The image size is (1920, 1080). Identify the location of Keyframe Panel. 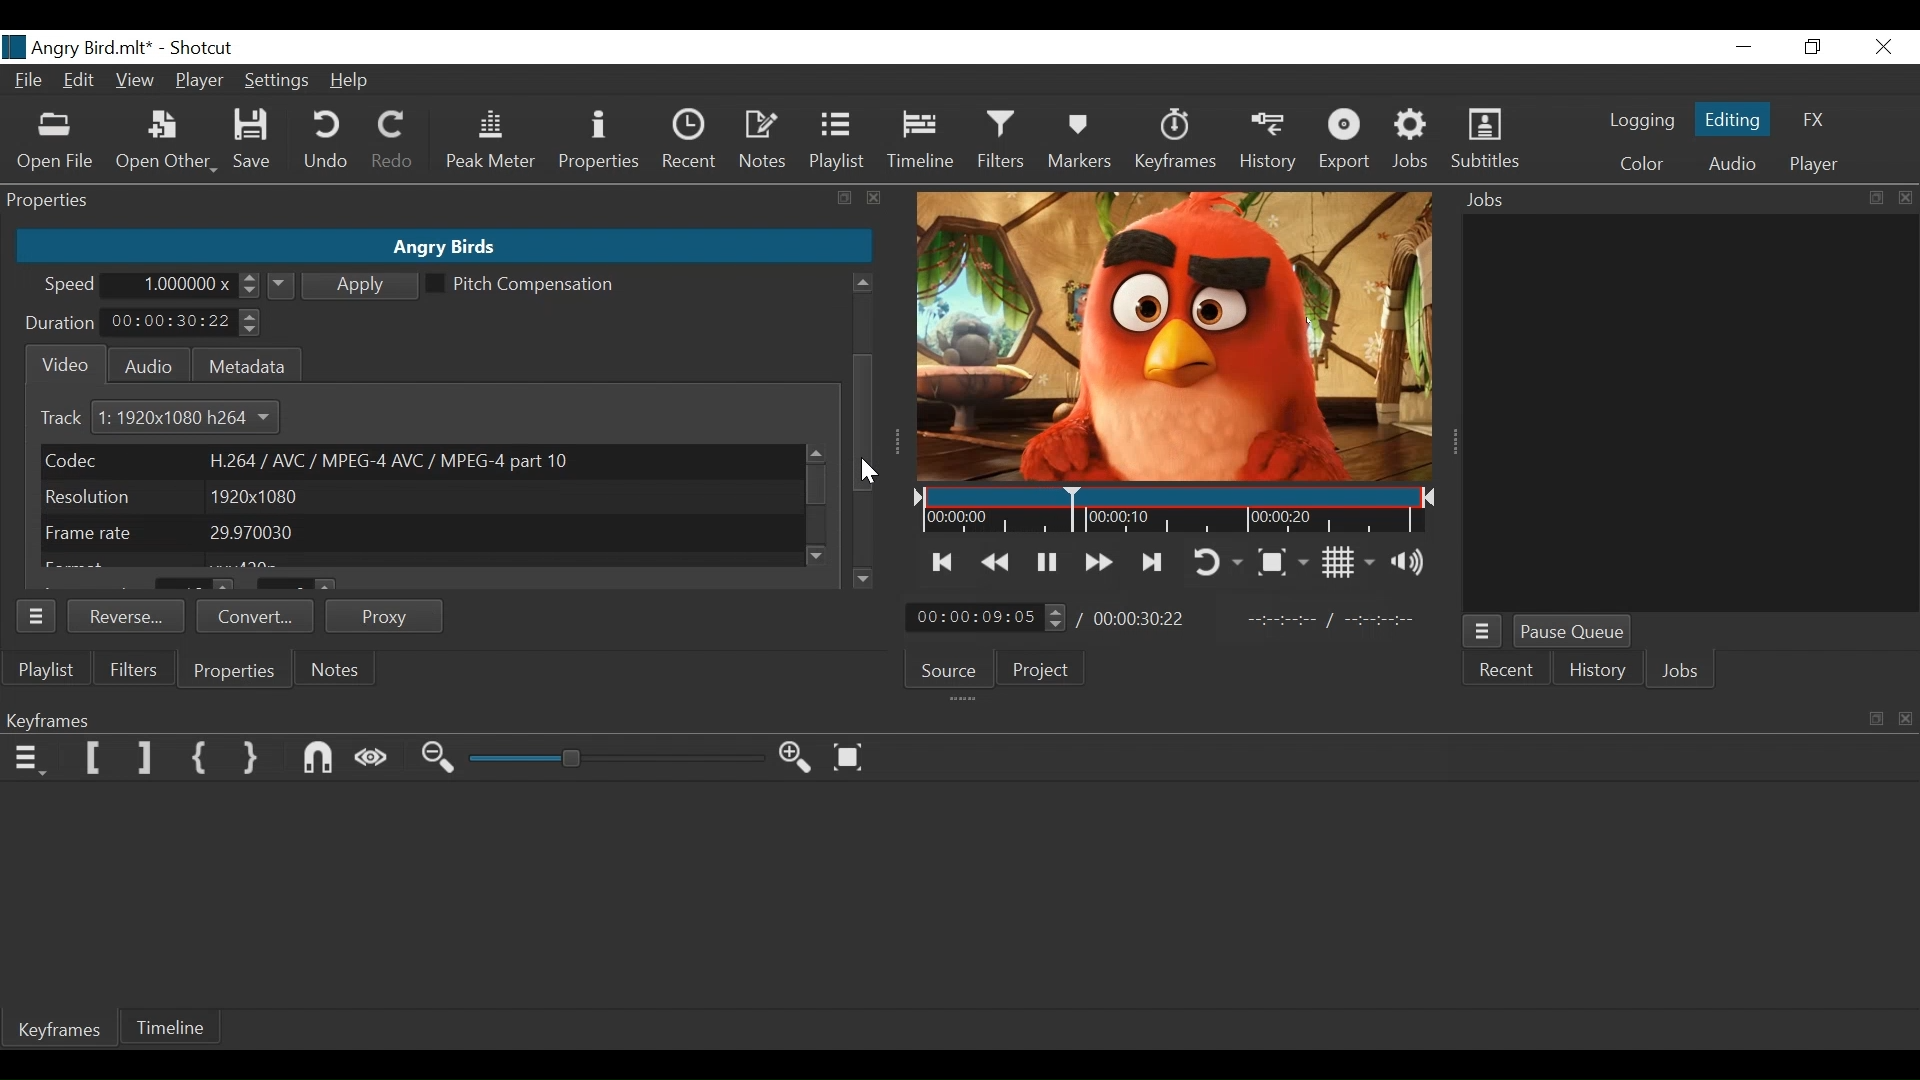
(955, 718).